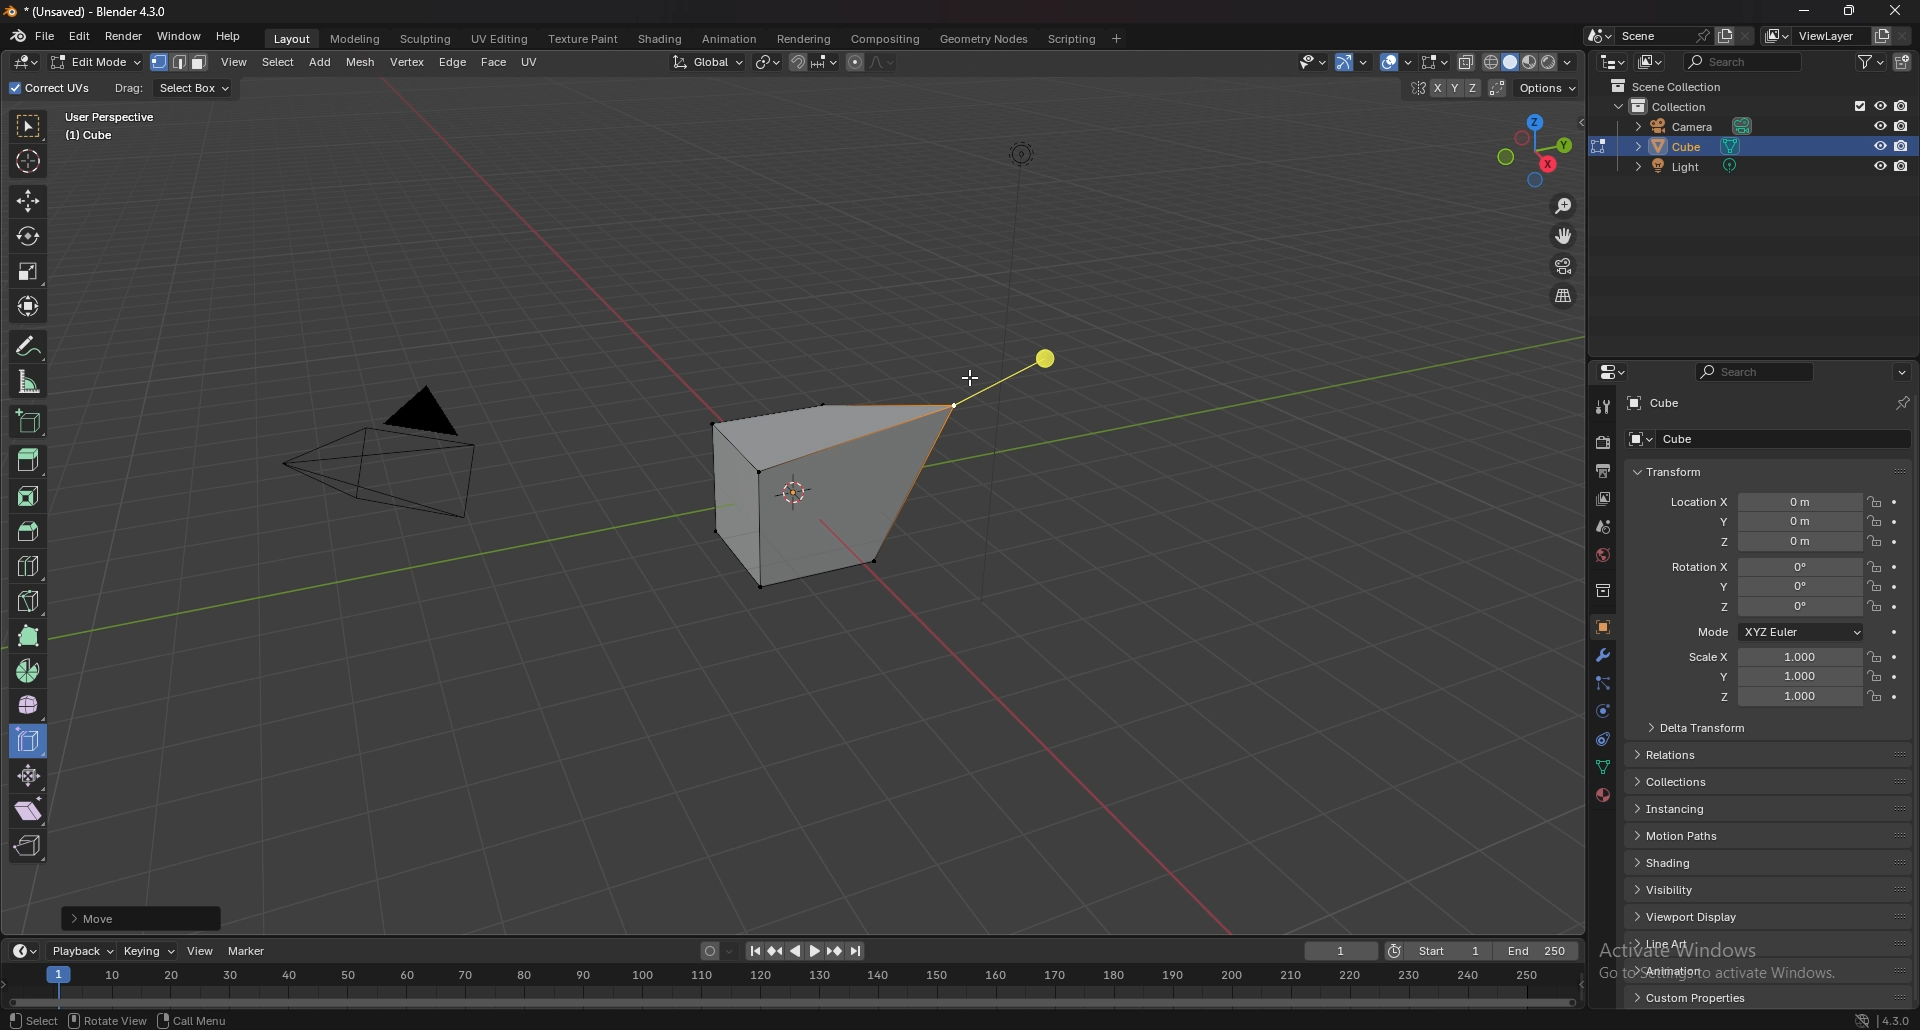  What do you see at coordinates (1685, 970) in the screenshot?
I see `animation` at bounding box center [1685, 970].